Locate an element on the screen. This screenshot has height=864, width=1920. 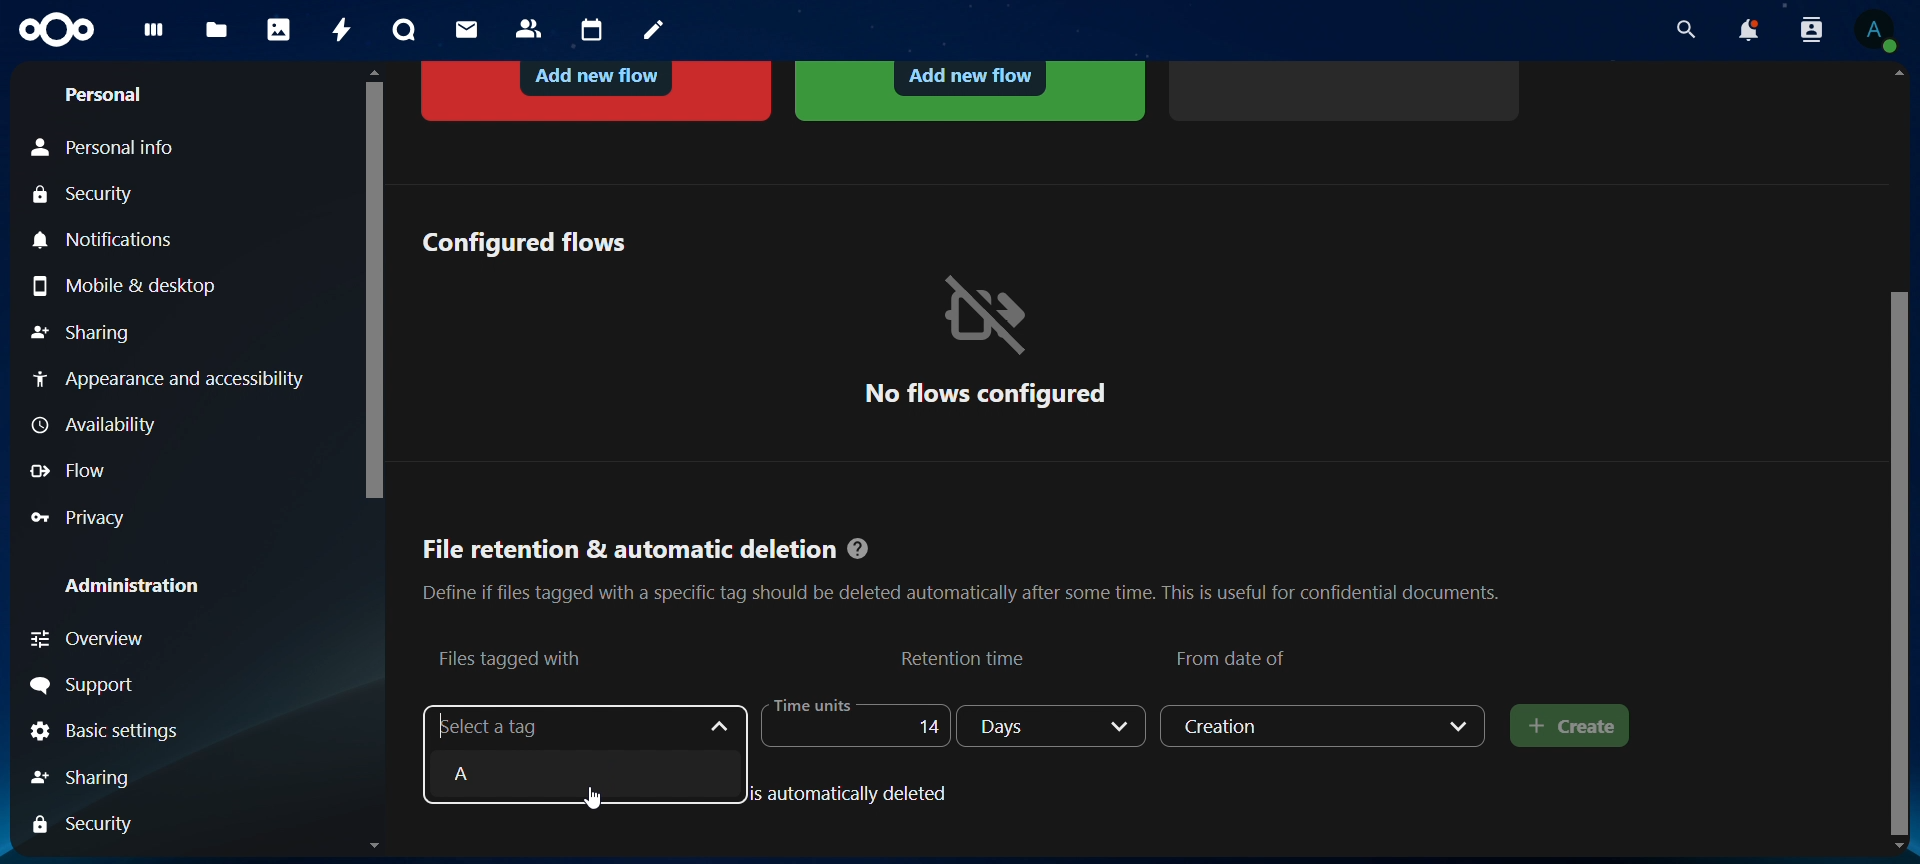
view profile is located at coordinates (1875, 30).